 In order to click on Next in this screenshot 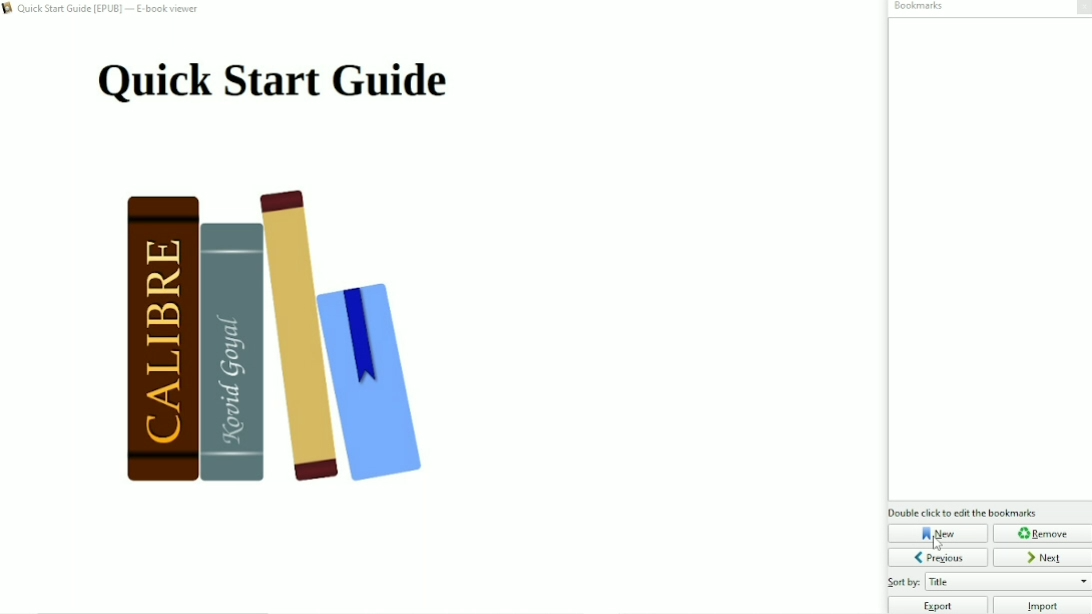, I will do `click(1043, 557)`.